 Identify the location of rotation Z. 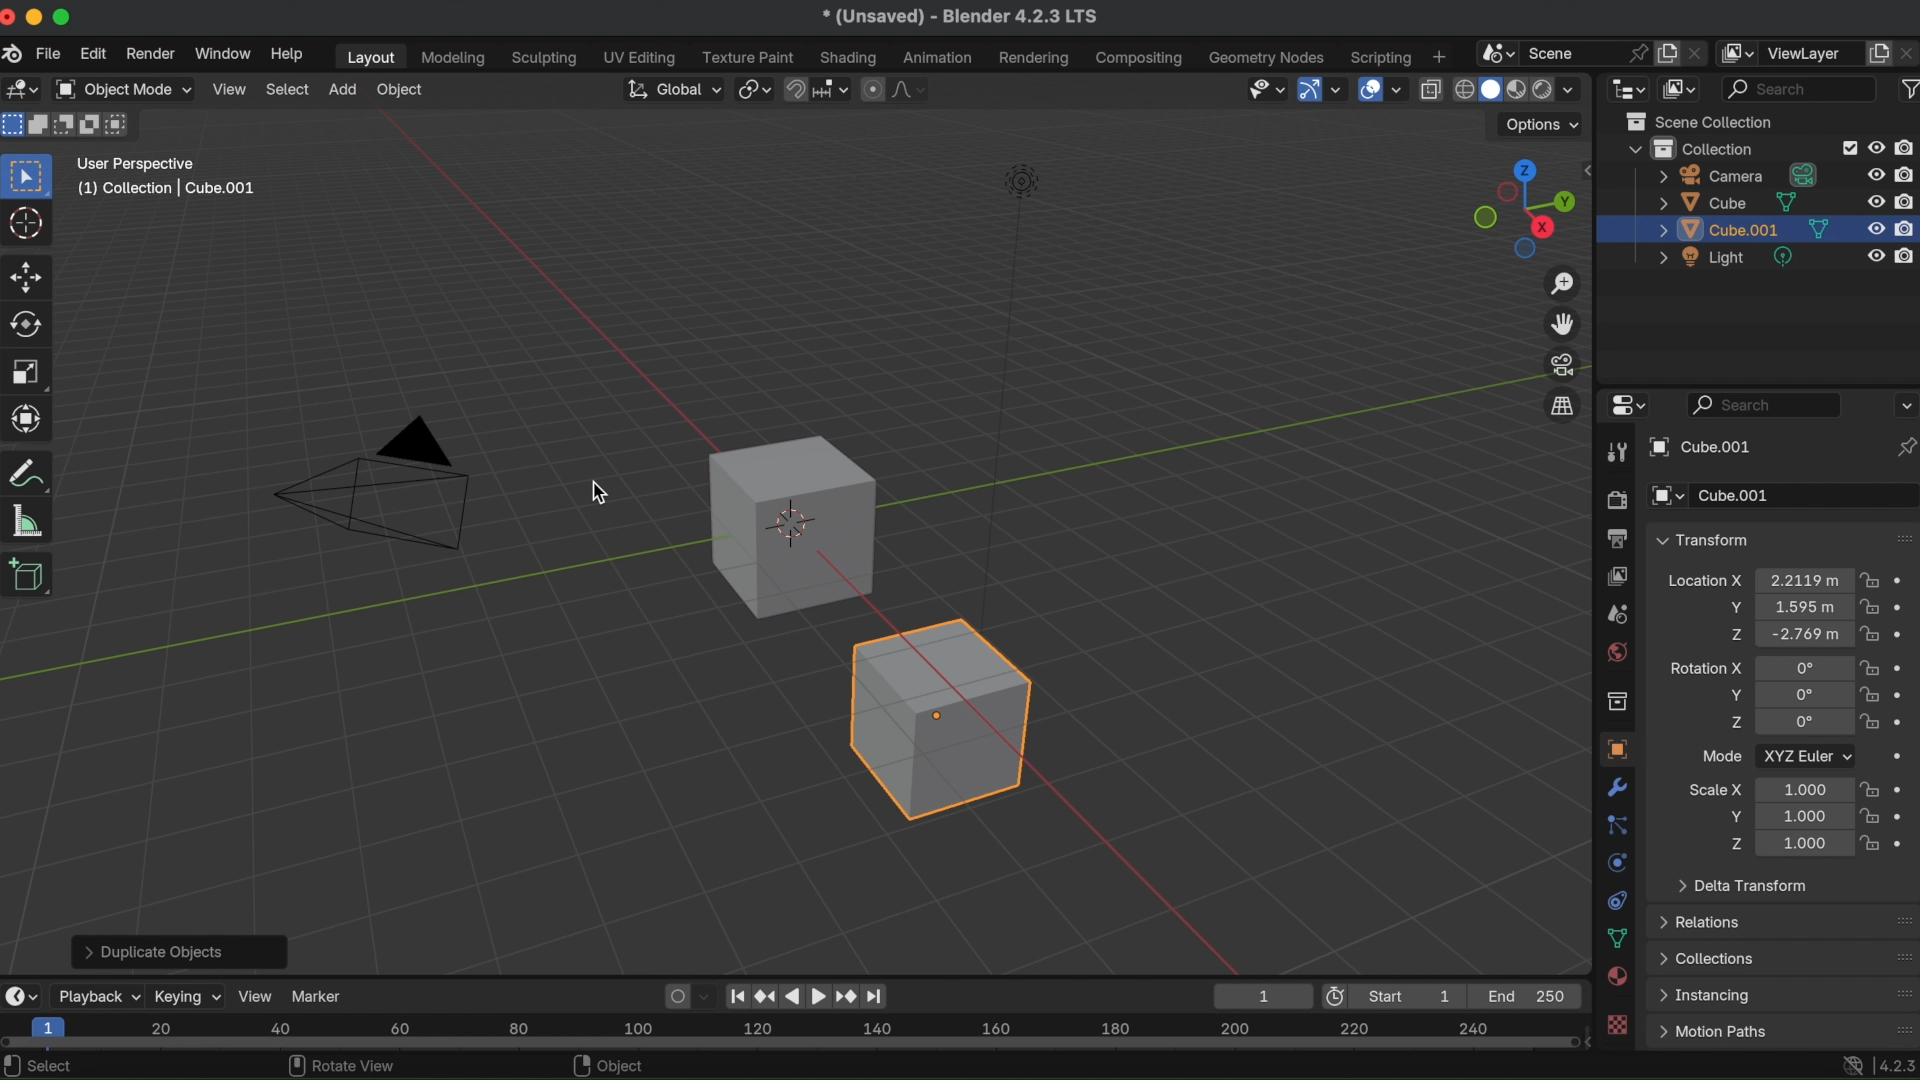
(1735, 725).